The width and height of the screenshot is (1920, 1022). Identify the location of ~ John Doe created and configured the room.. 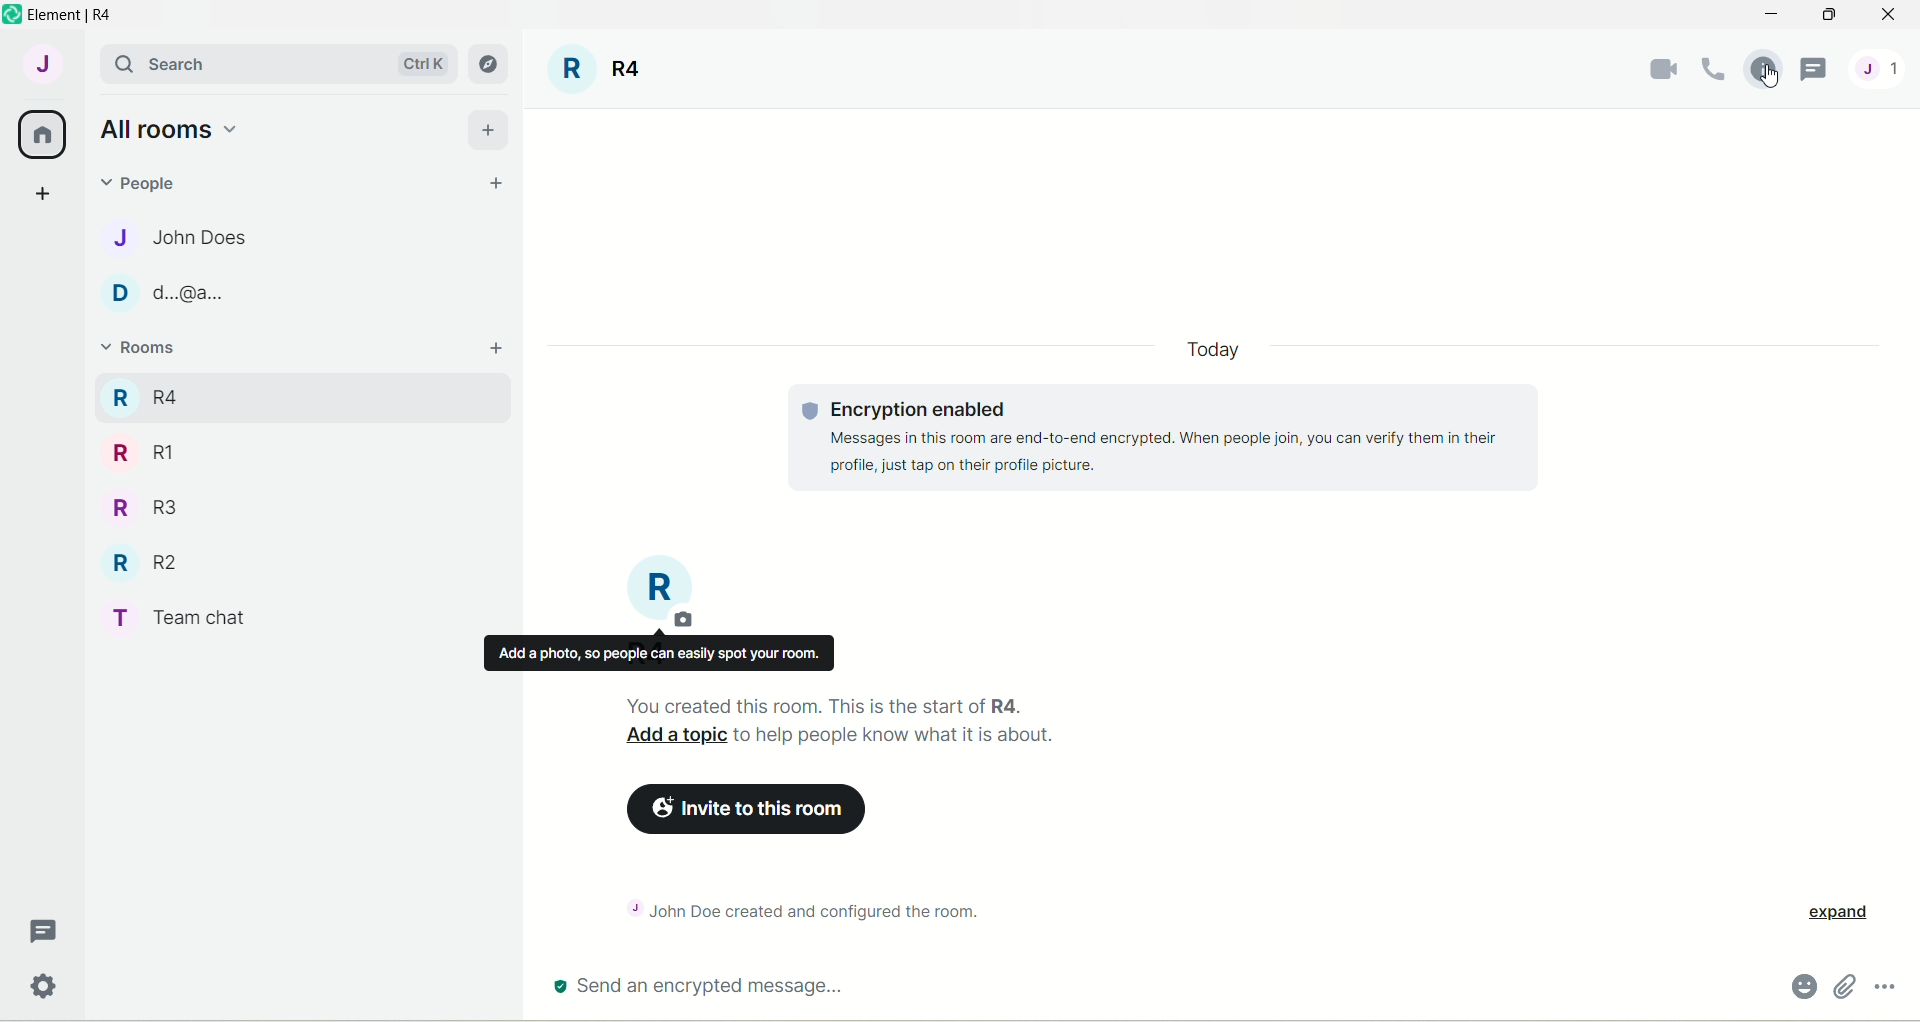
(824, 908).